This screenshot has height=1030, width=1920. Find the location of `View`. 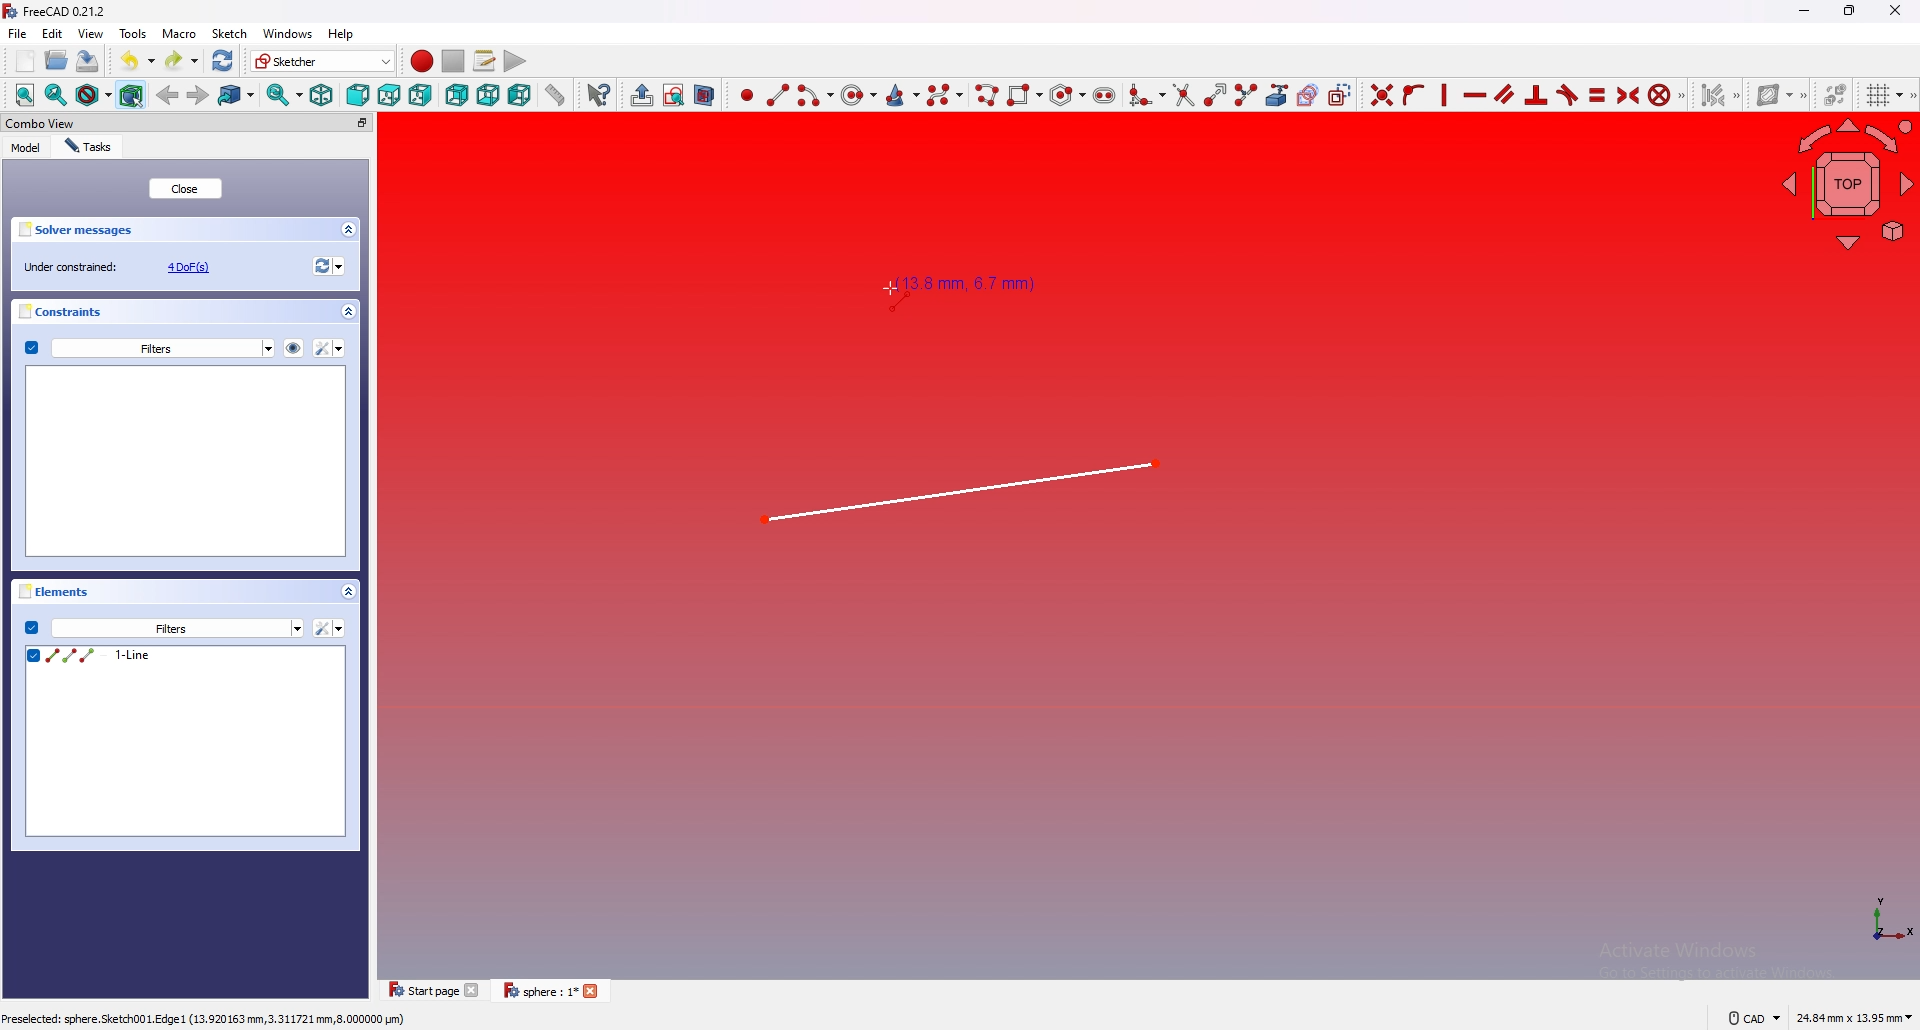

View is located at coordinates (1846, 187).